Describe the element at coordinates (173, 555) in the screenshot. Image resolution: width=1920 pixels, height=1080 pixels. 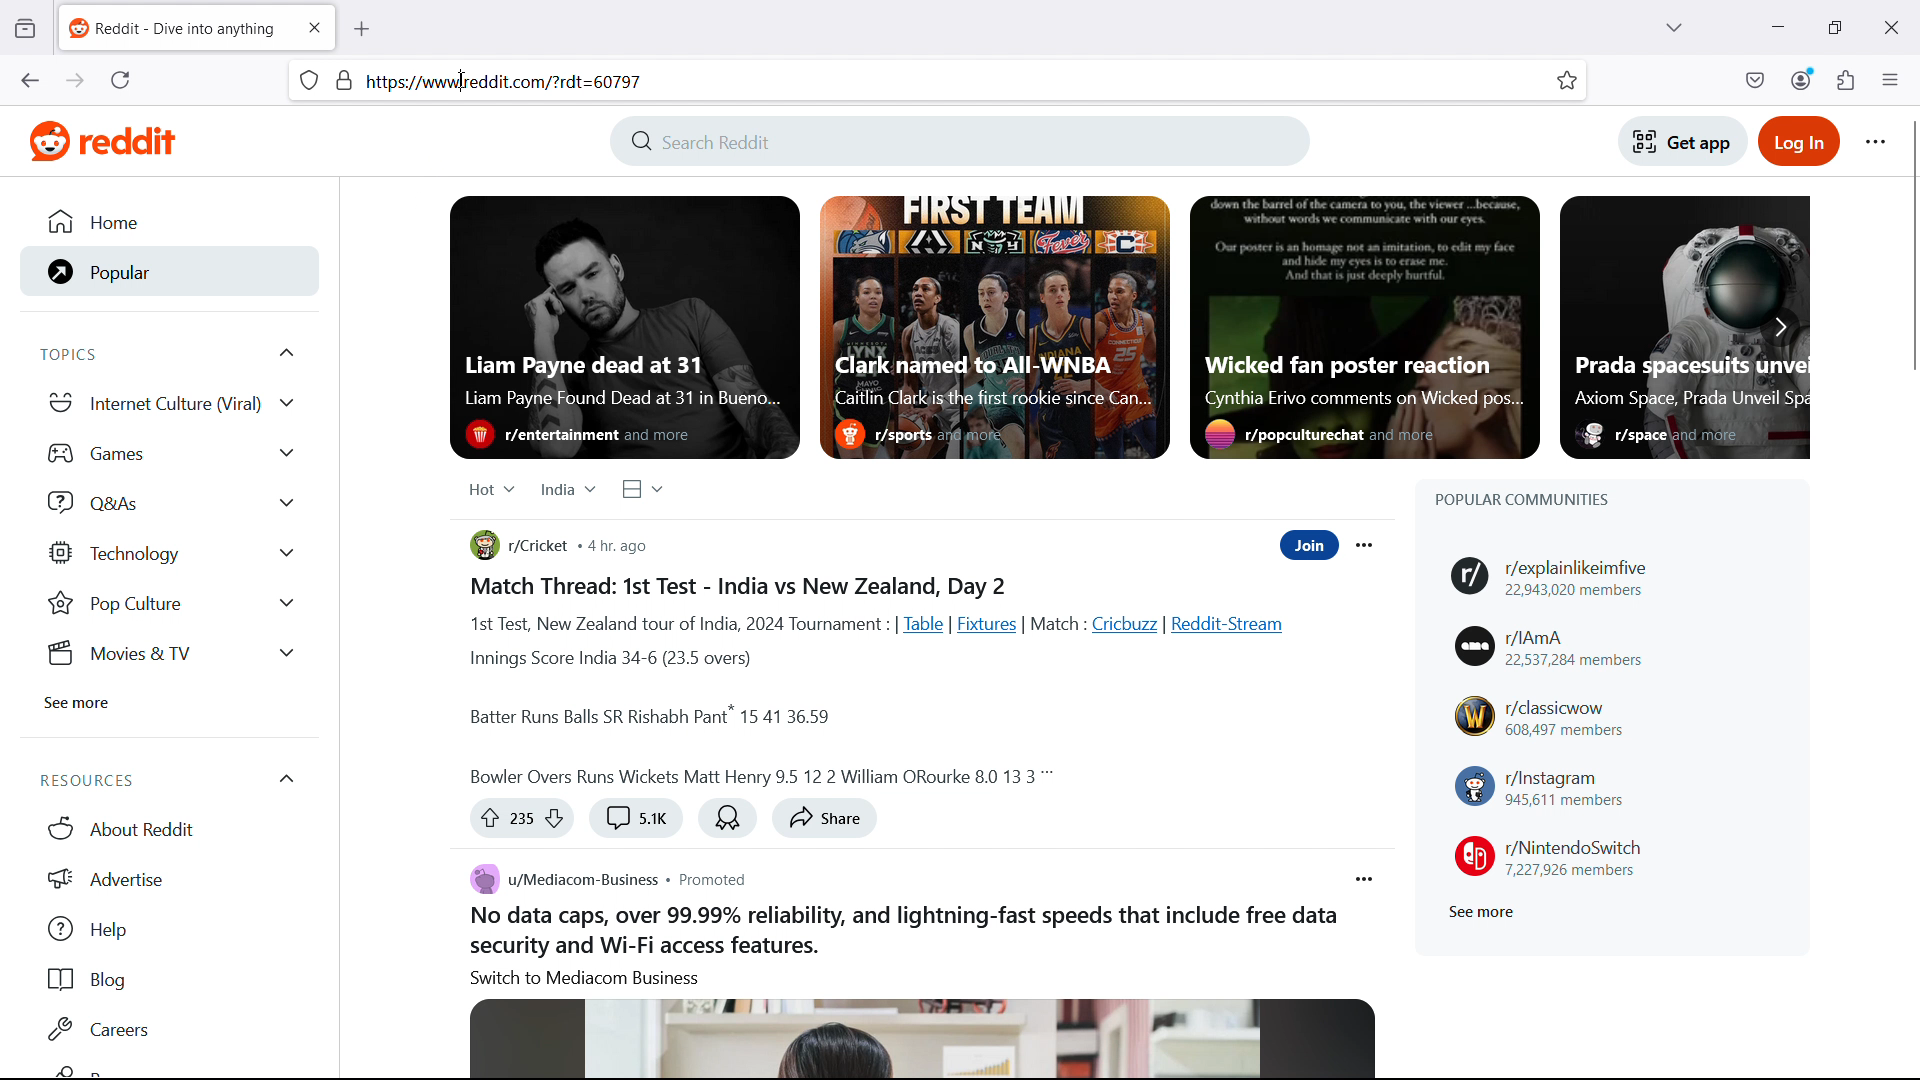
I see `Technology` at that location.